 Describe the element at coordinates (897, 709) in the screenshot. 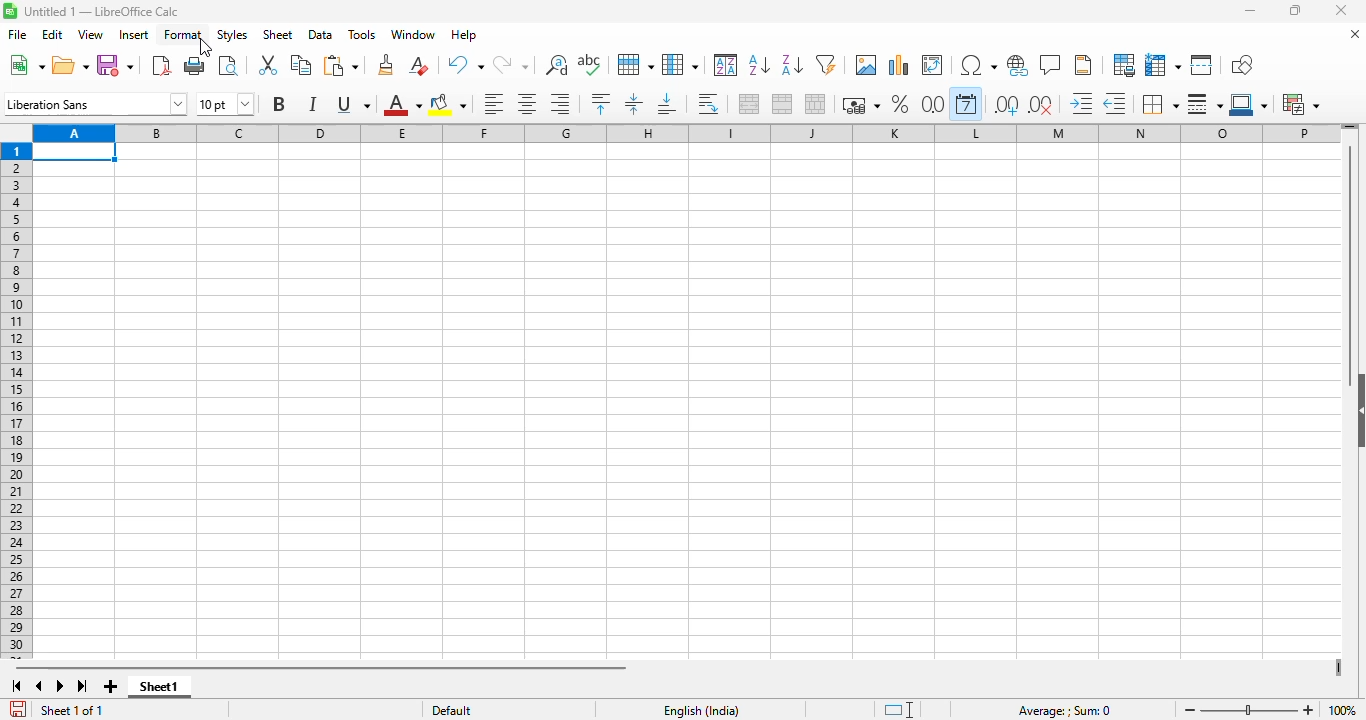

I see `standard selection` at that location.